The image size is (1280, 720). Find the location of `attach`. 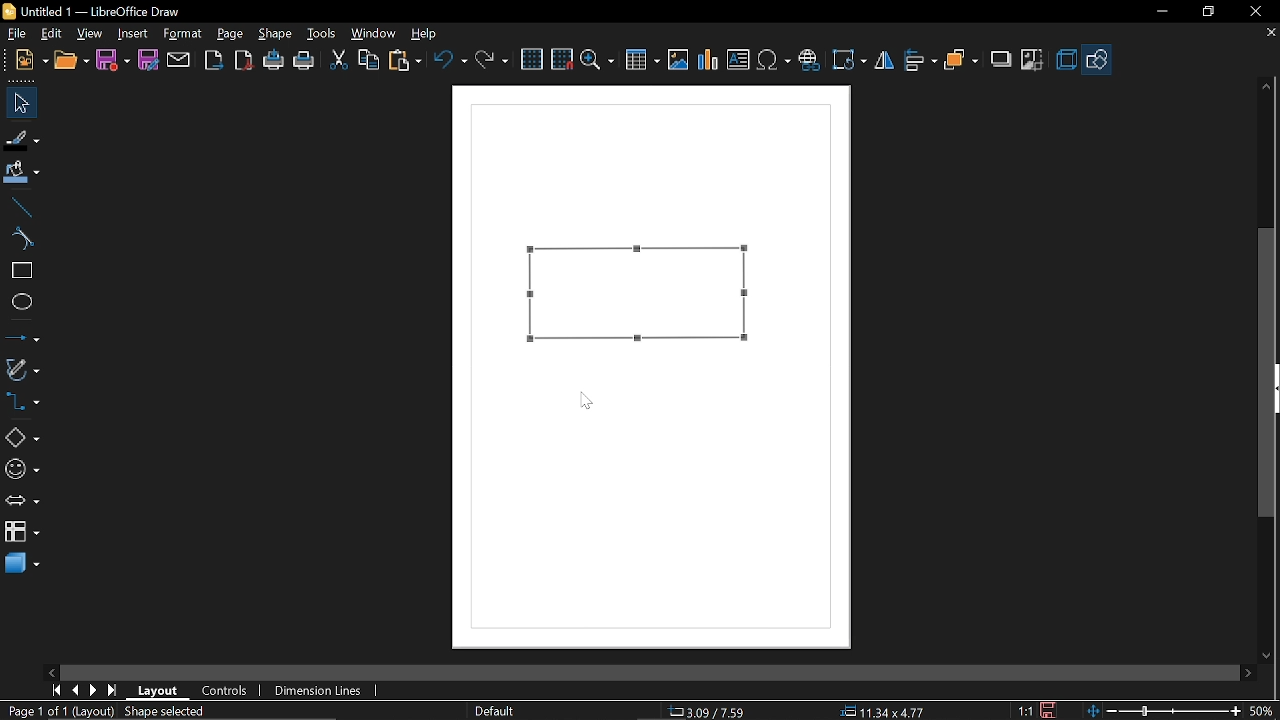

attach is located at coordinates (177, 61).